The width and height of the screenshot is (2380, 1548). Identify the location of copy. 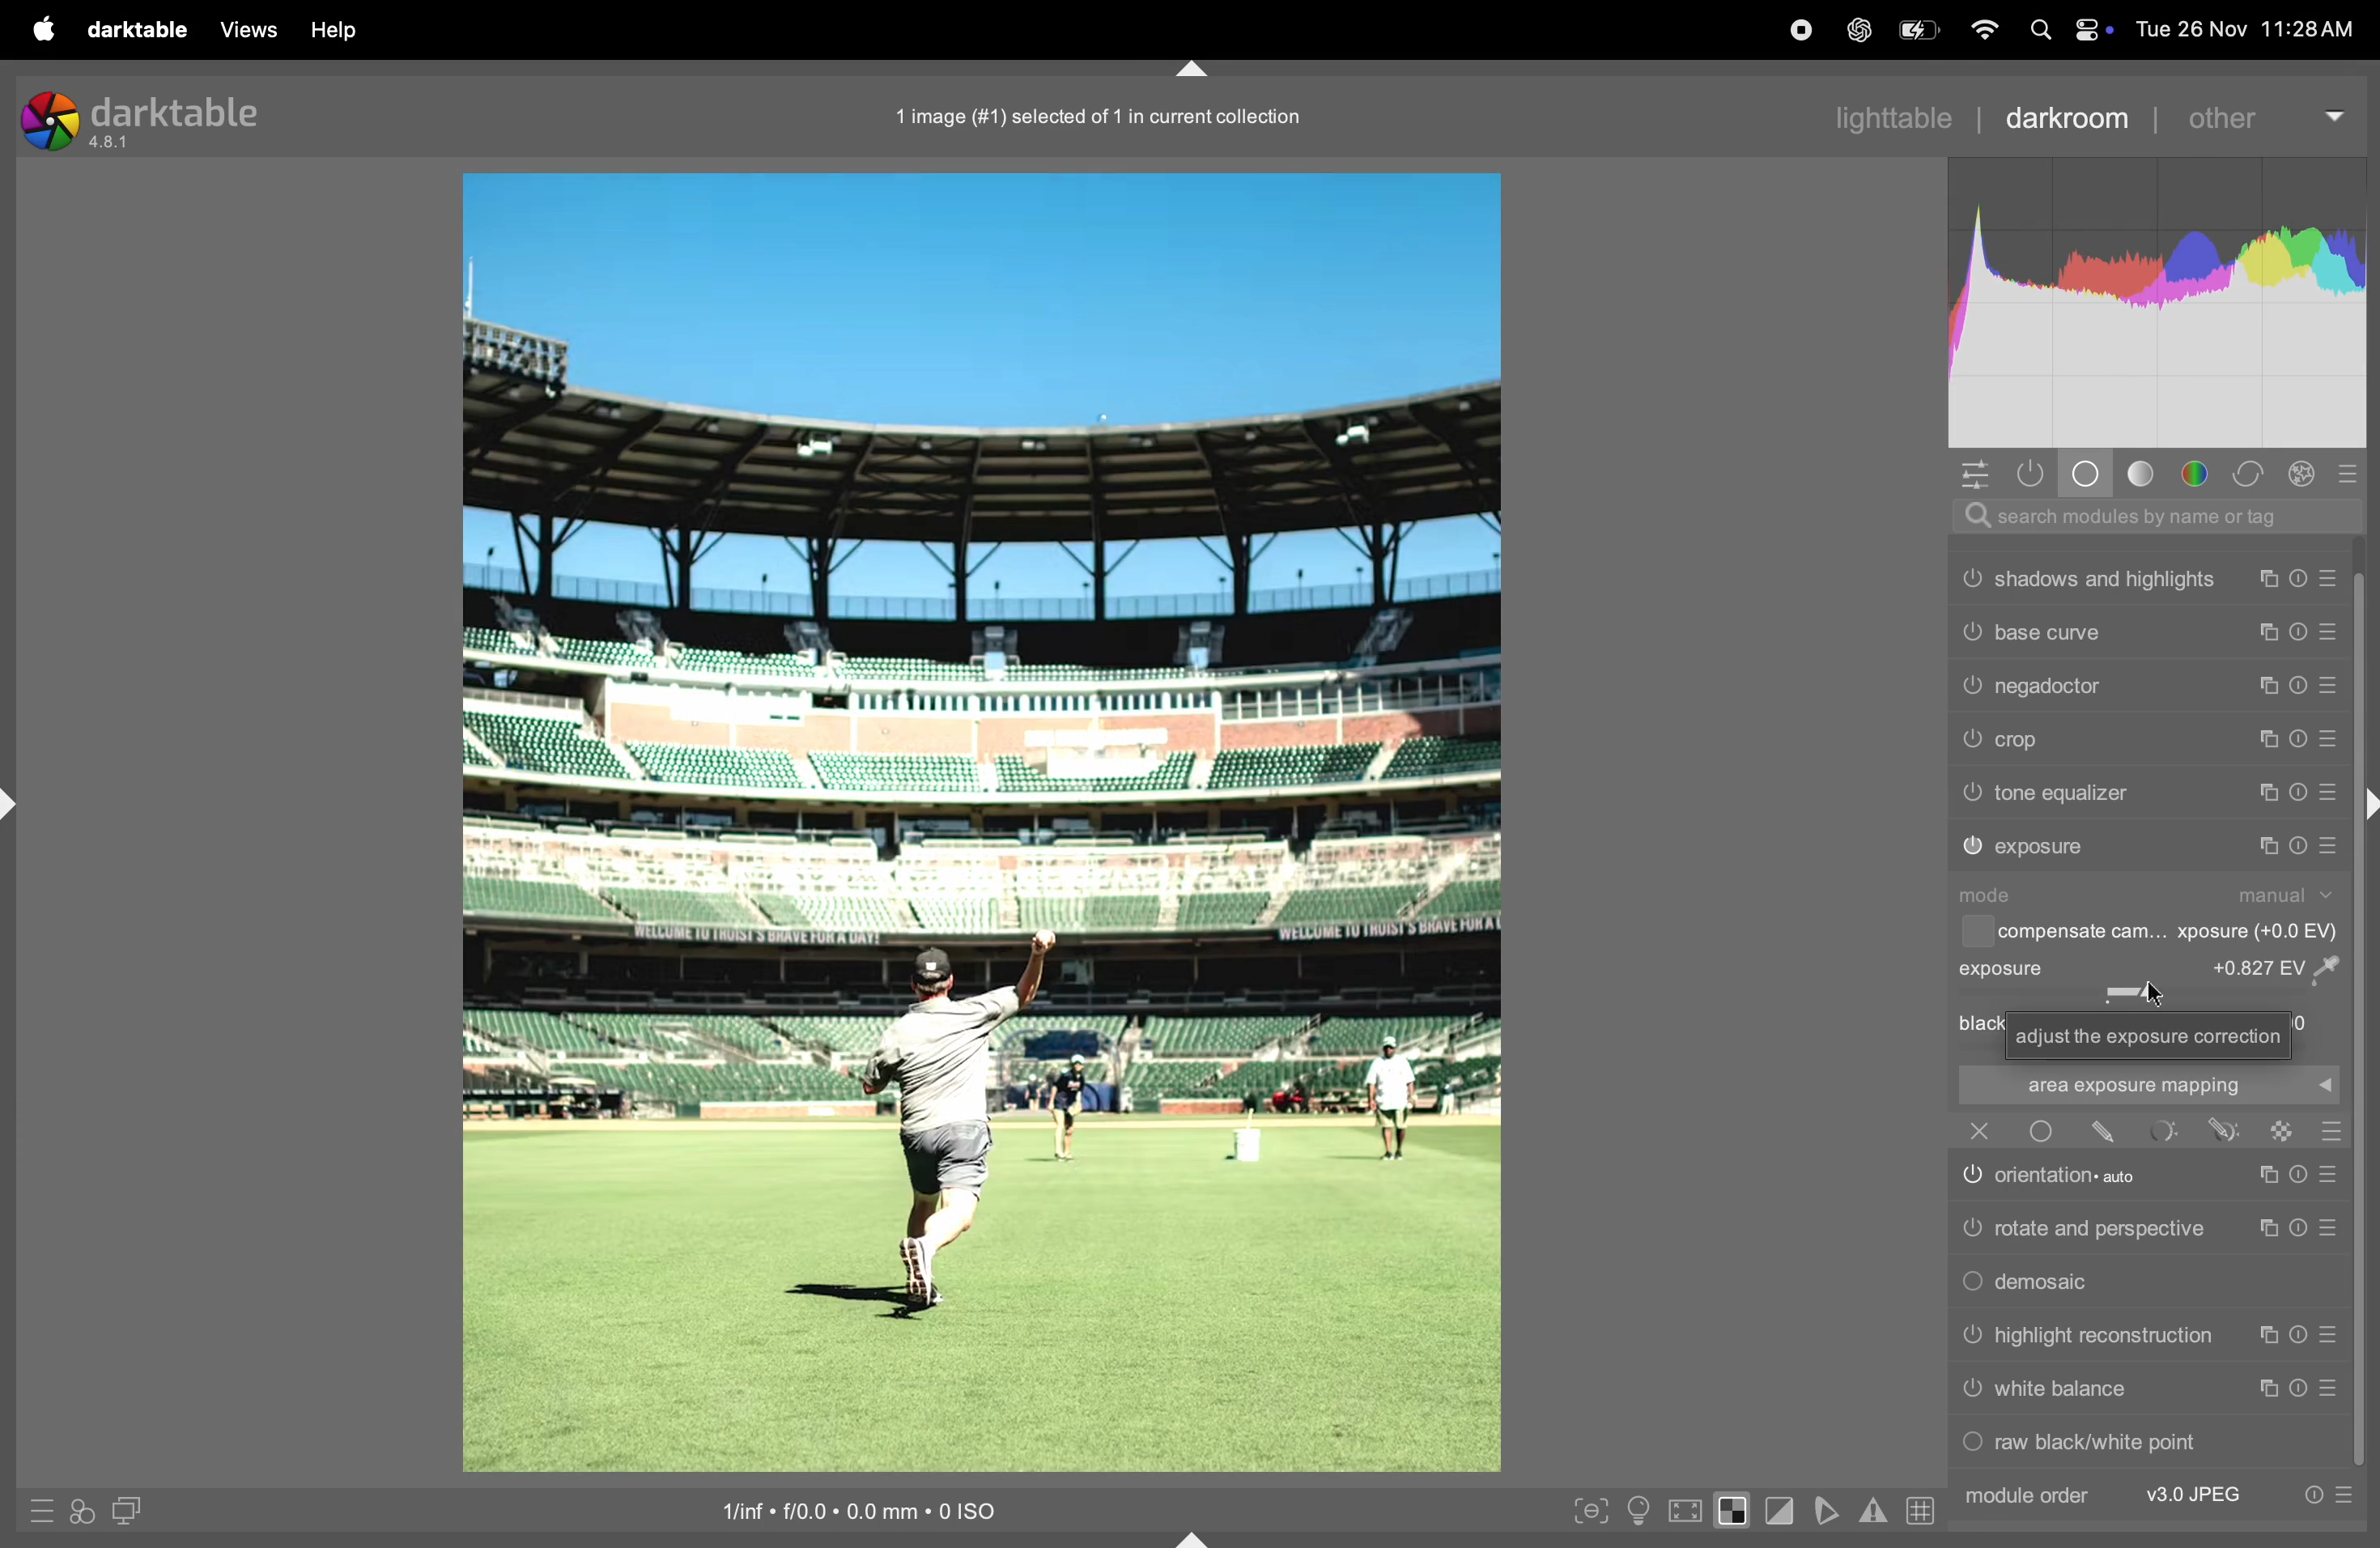
(2269, 579).